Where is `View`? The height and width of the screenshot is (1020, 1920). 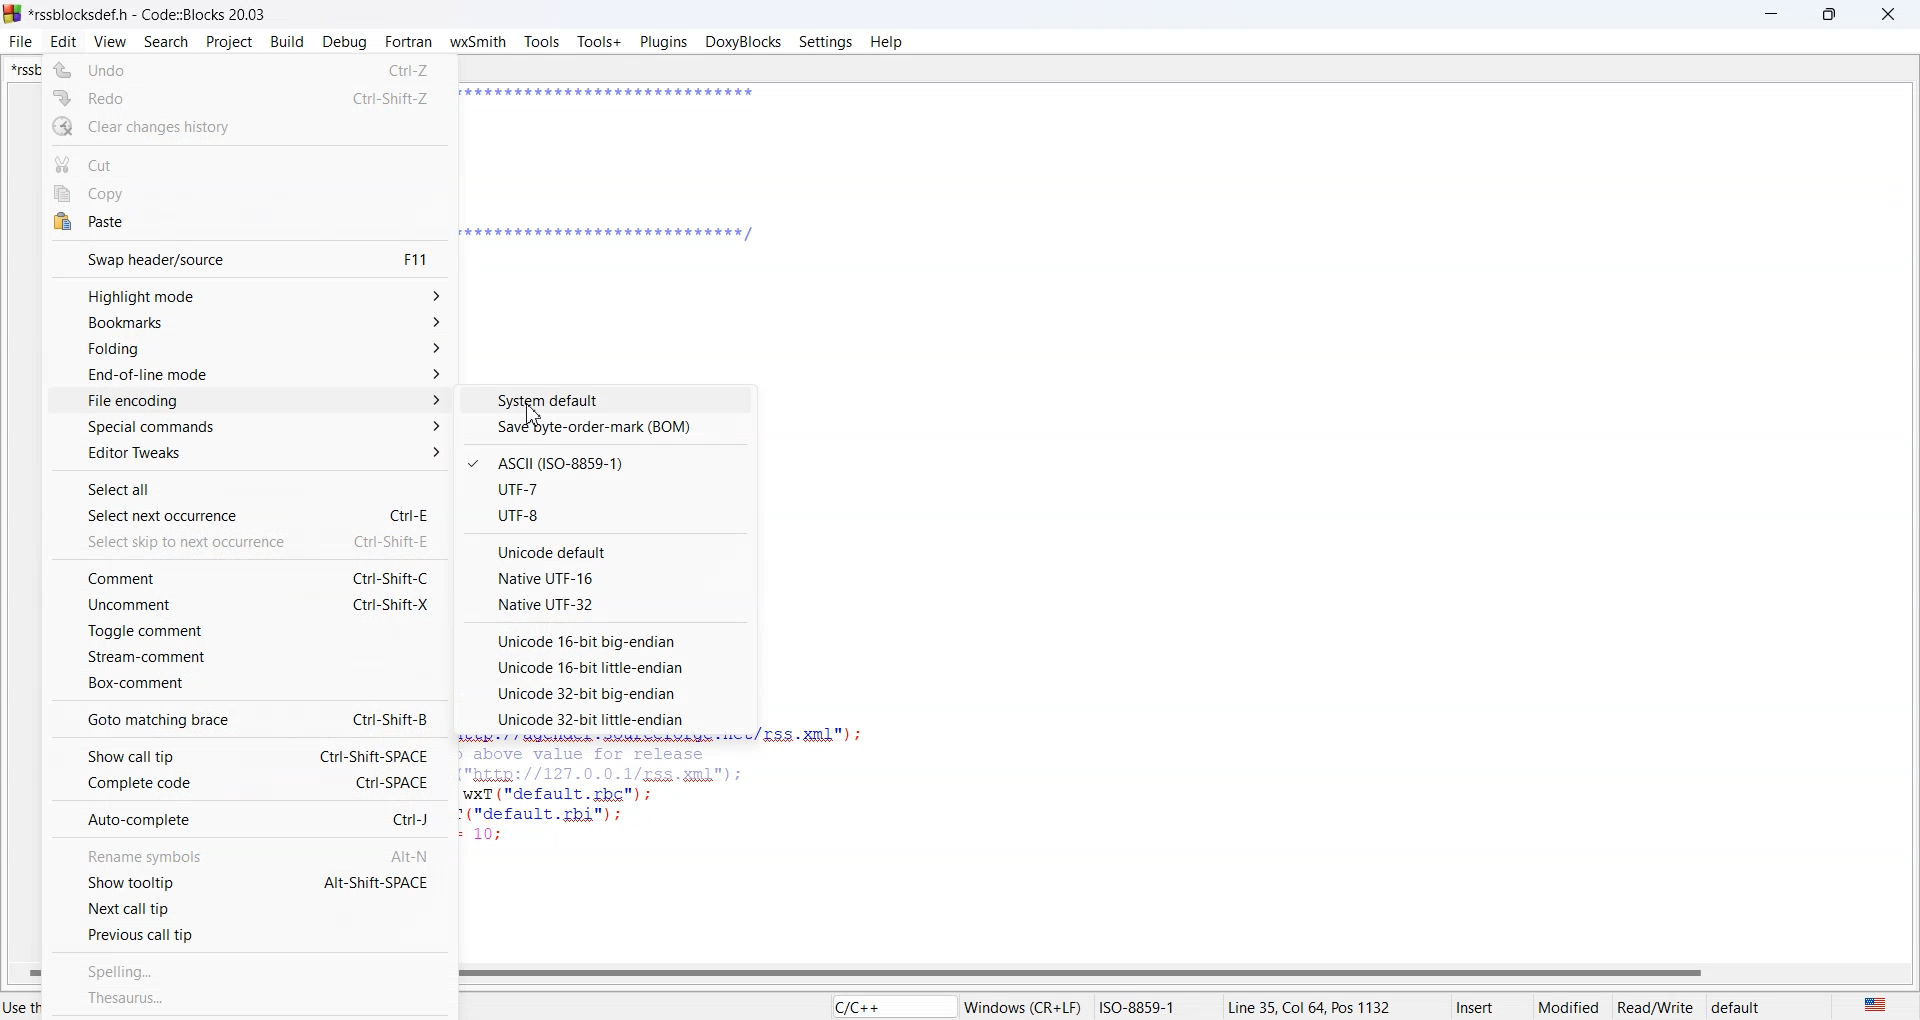 View is located at coordinates (110, 42).